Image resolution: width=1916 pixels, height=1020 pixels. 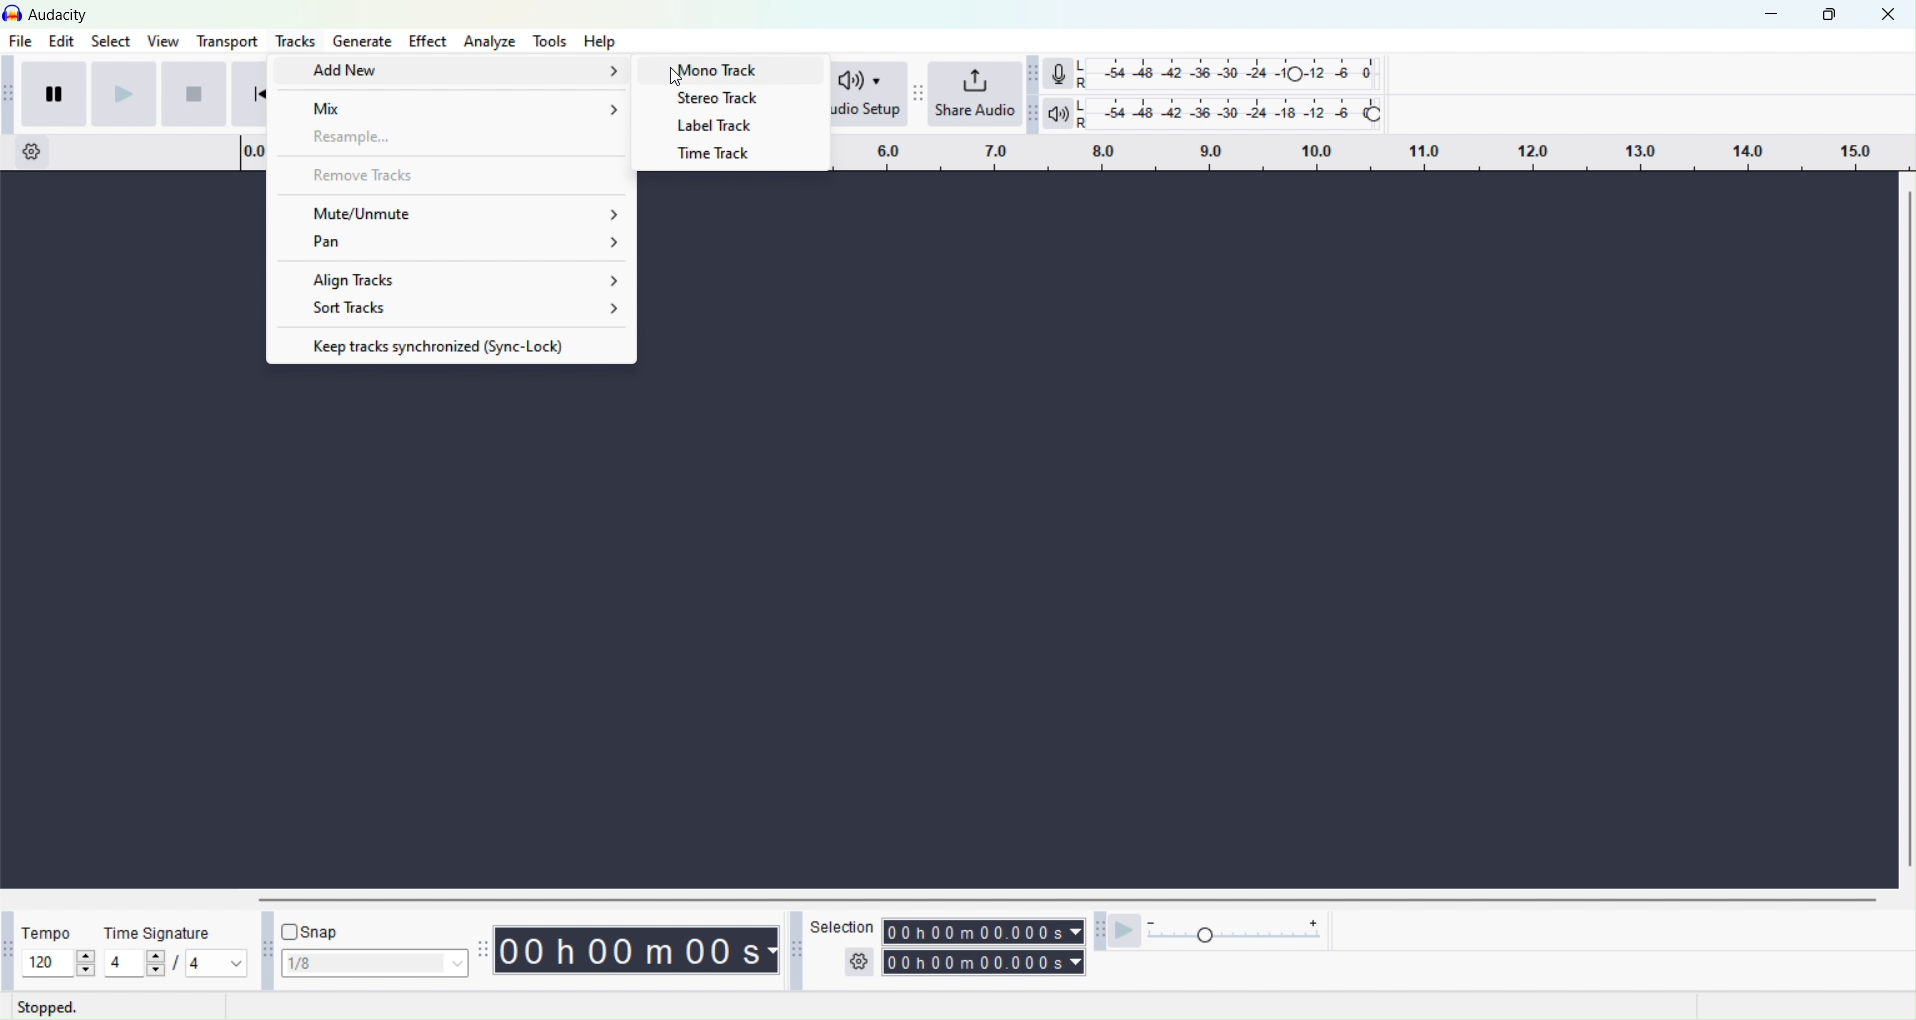 I want to click on cursor, so click(x=678, y=76).